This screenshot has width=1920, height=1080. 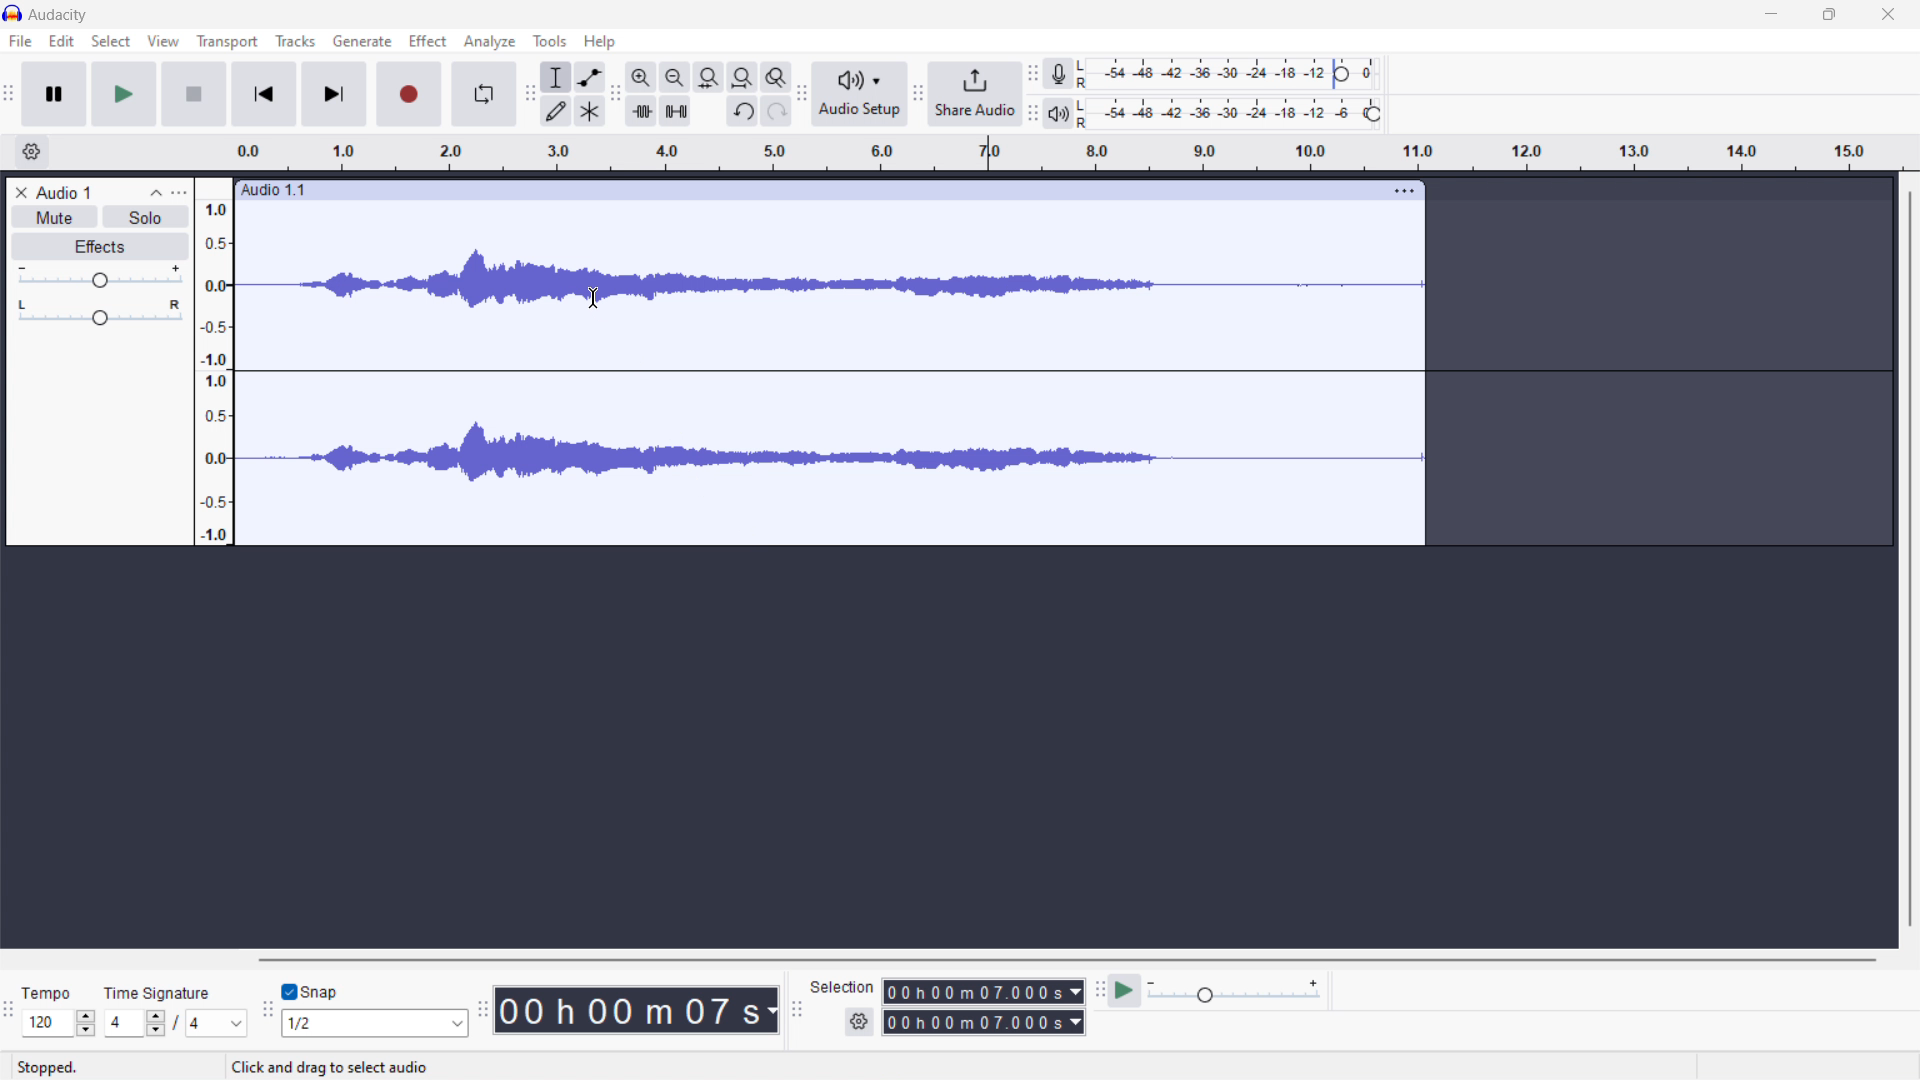 What do you see at coordinates (163, 41) in the screenshot?
I see `view` at bounding box center [163, 41].